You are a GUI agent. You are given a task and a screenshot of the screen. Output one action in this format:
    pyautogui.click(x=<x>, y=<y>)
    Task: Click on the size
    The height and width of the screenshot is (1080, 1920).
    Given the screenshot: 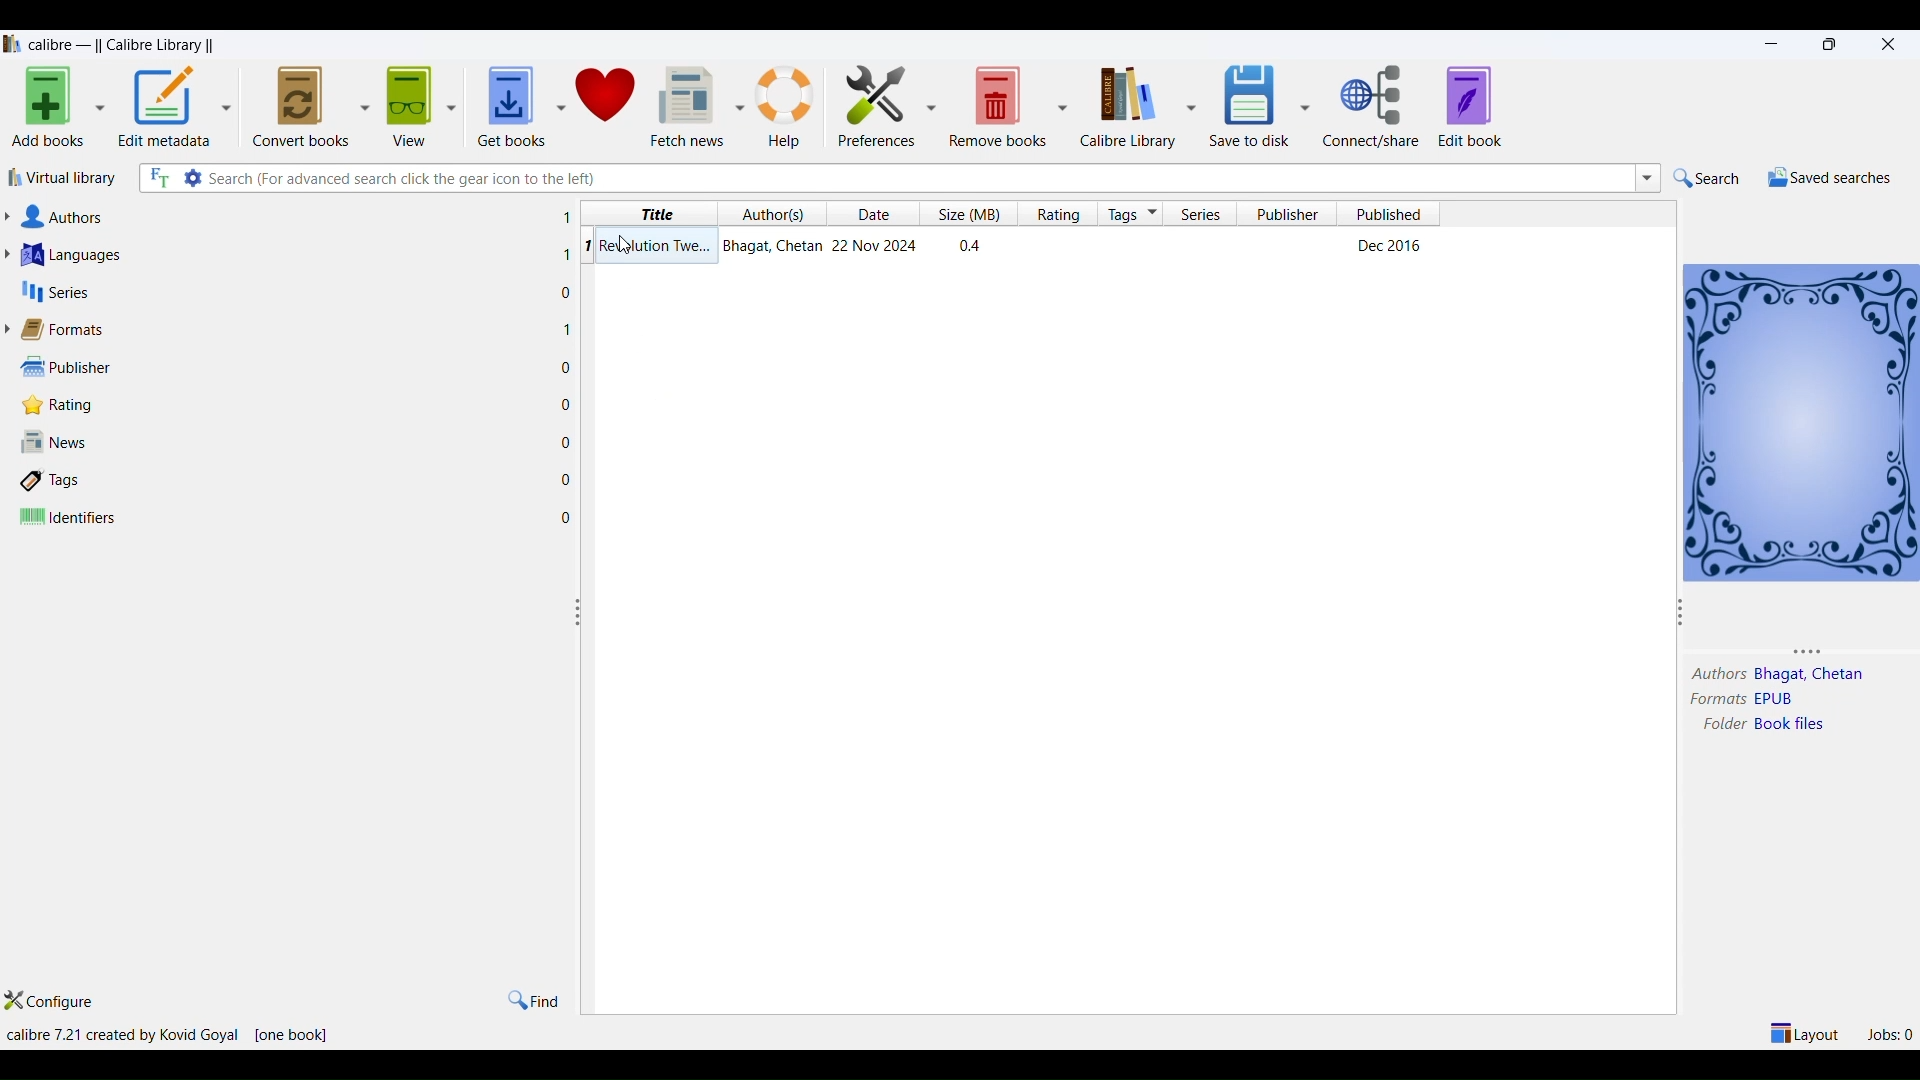 What is the action you would take?
    pyautogui.click(x=968, y=215)
    